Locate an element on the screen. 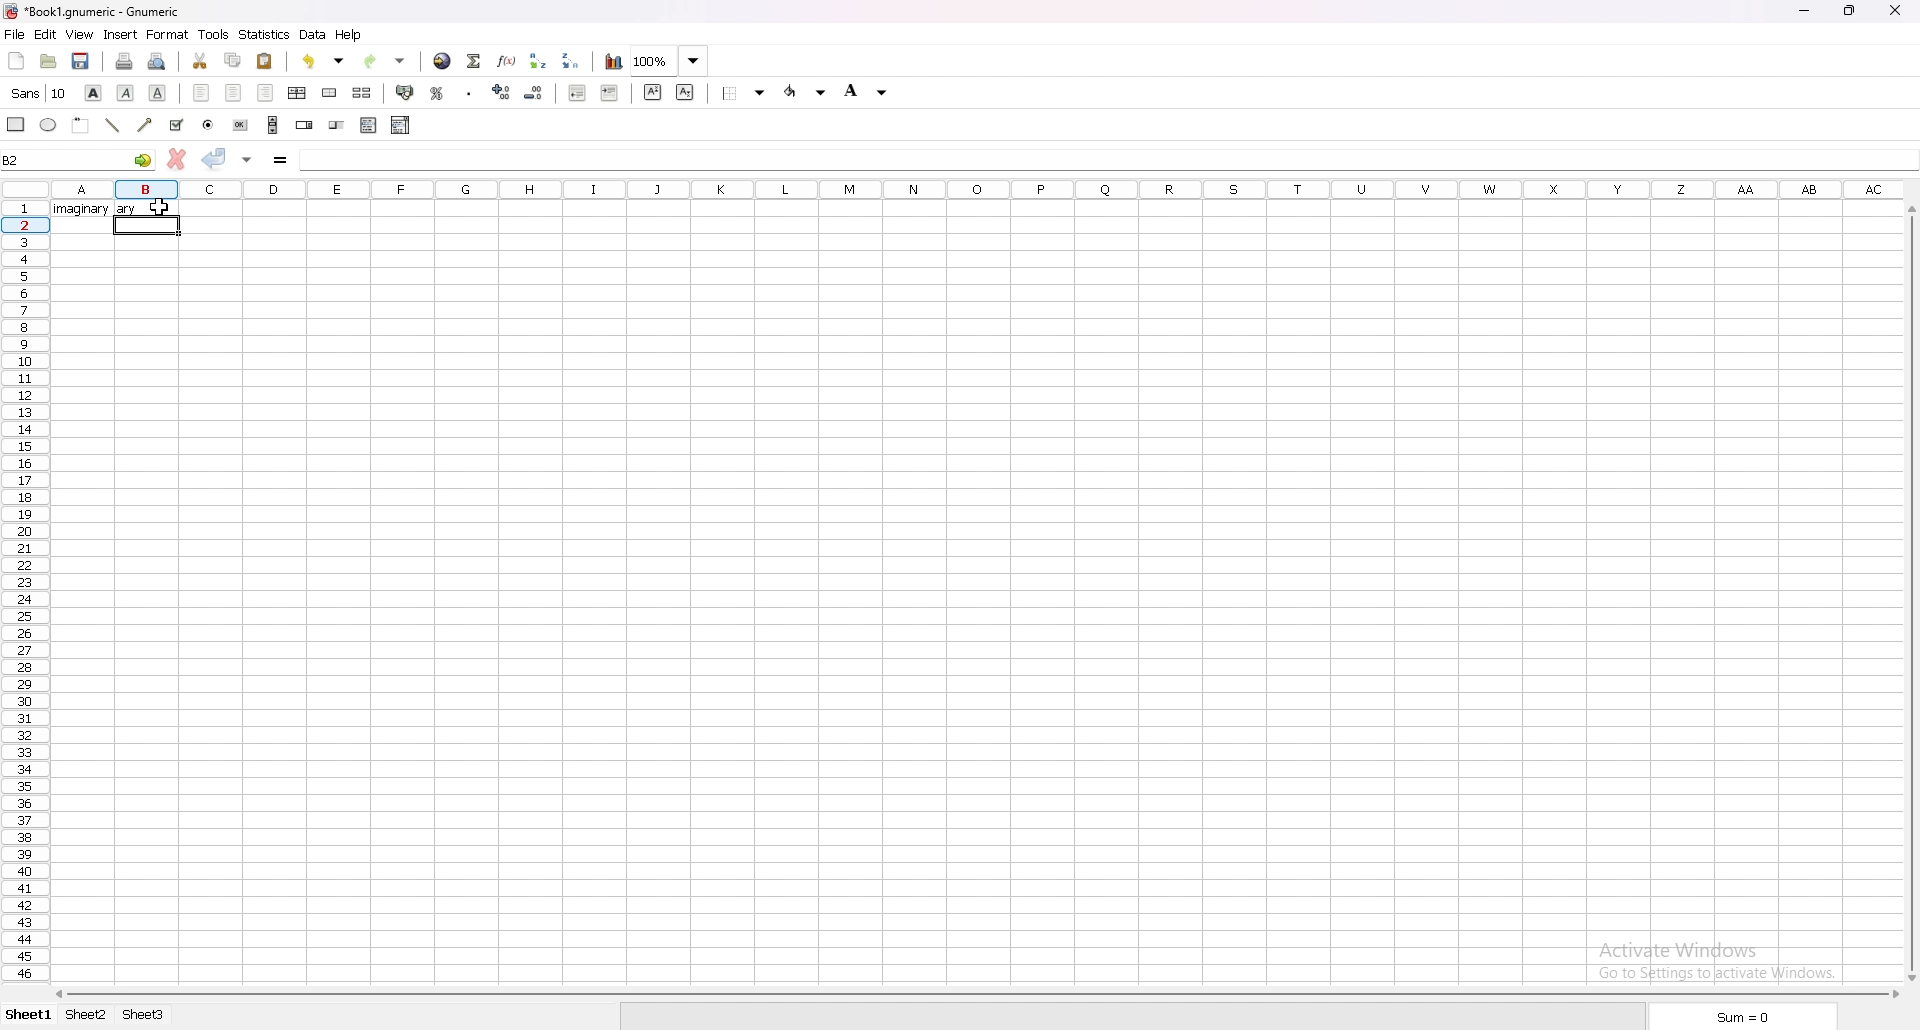 This screenshot has height=1030, width=1920. resize is located at coordinates (1849, 11).